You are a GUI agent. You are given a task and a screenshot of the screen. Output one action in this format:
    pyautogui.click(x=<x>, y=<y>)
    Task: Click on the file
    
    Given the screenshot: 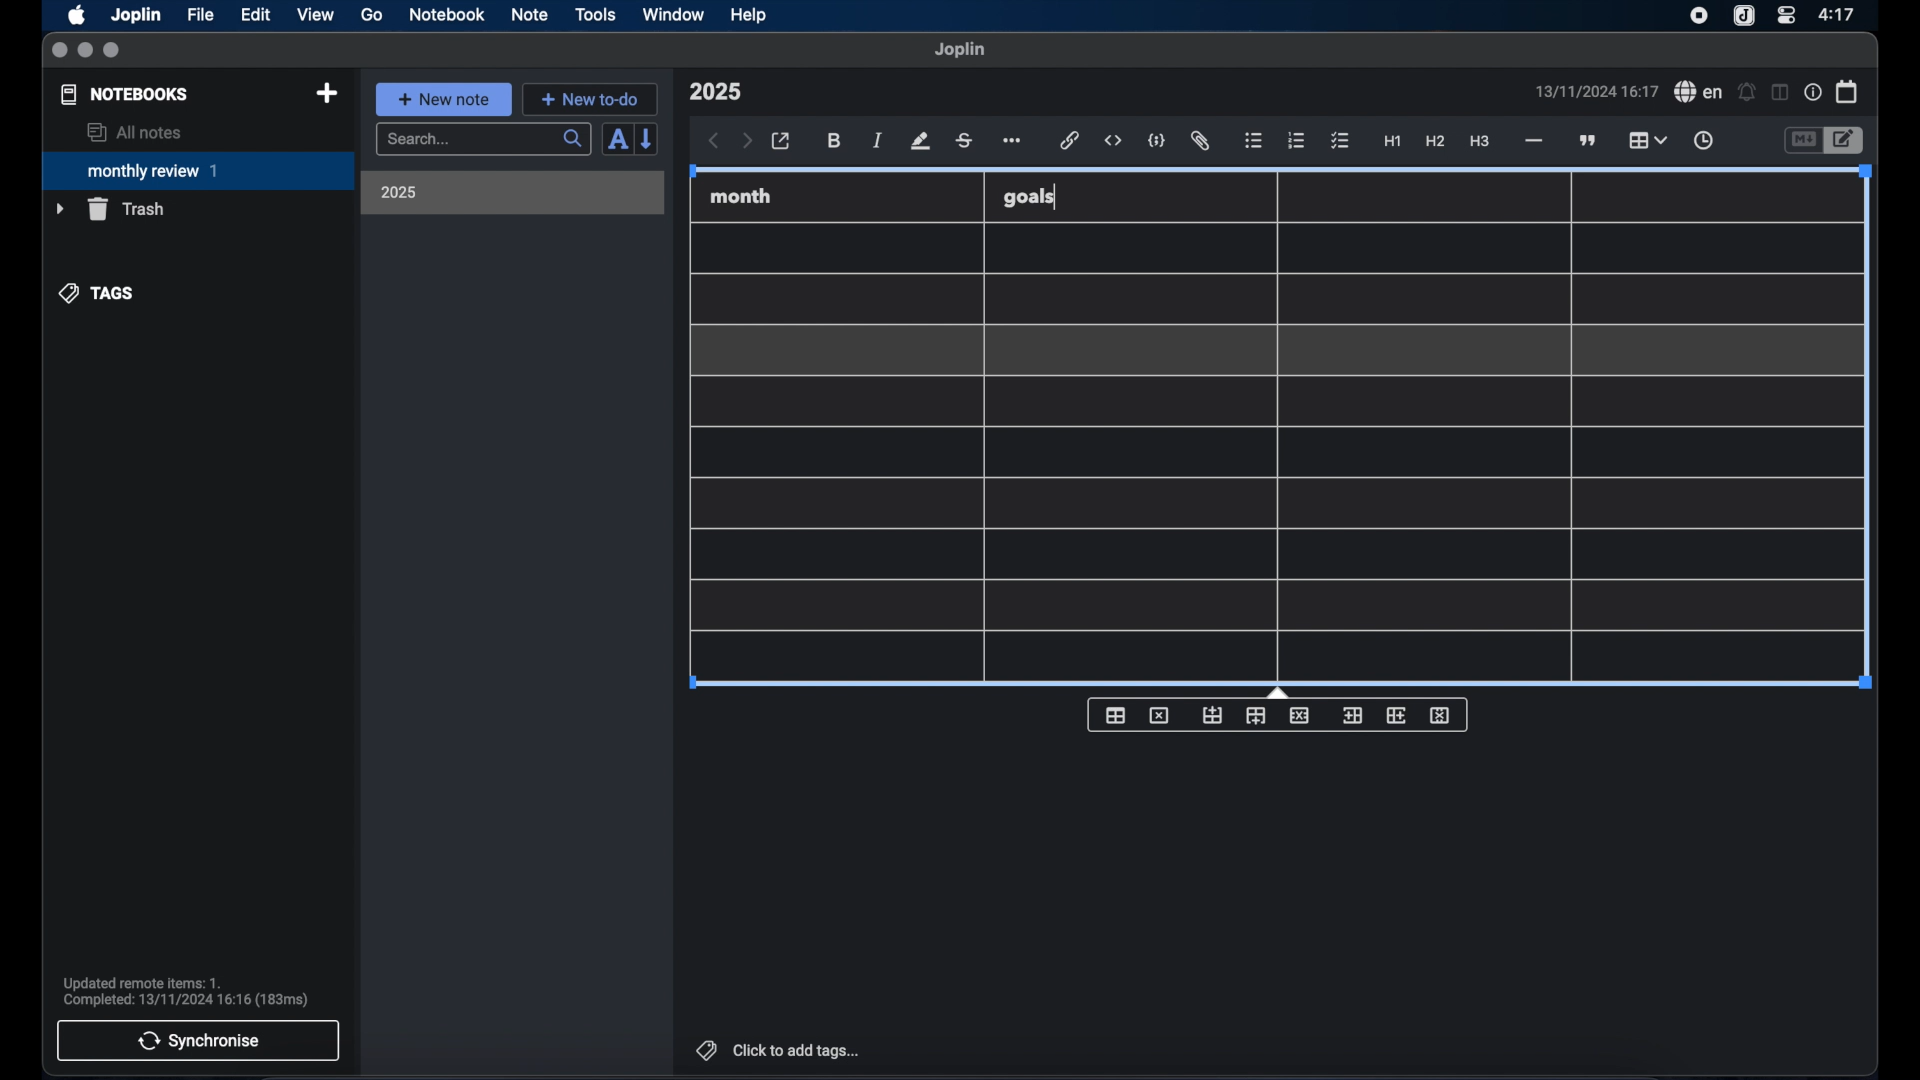 What is the action you would take?
    pyautogui.click(x=200, y=15)
    